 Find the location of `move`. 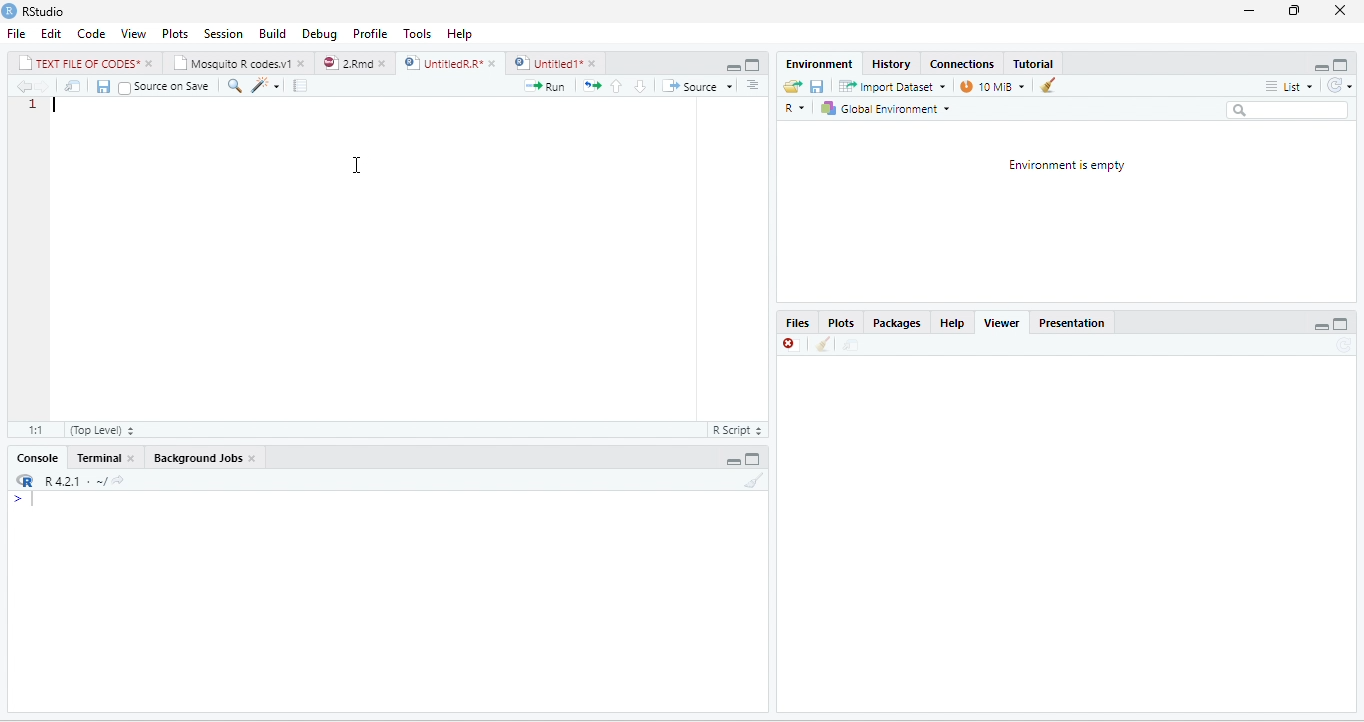

move is located at coordinates (848, 346).